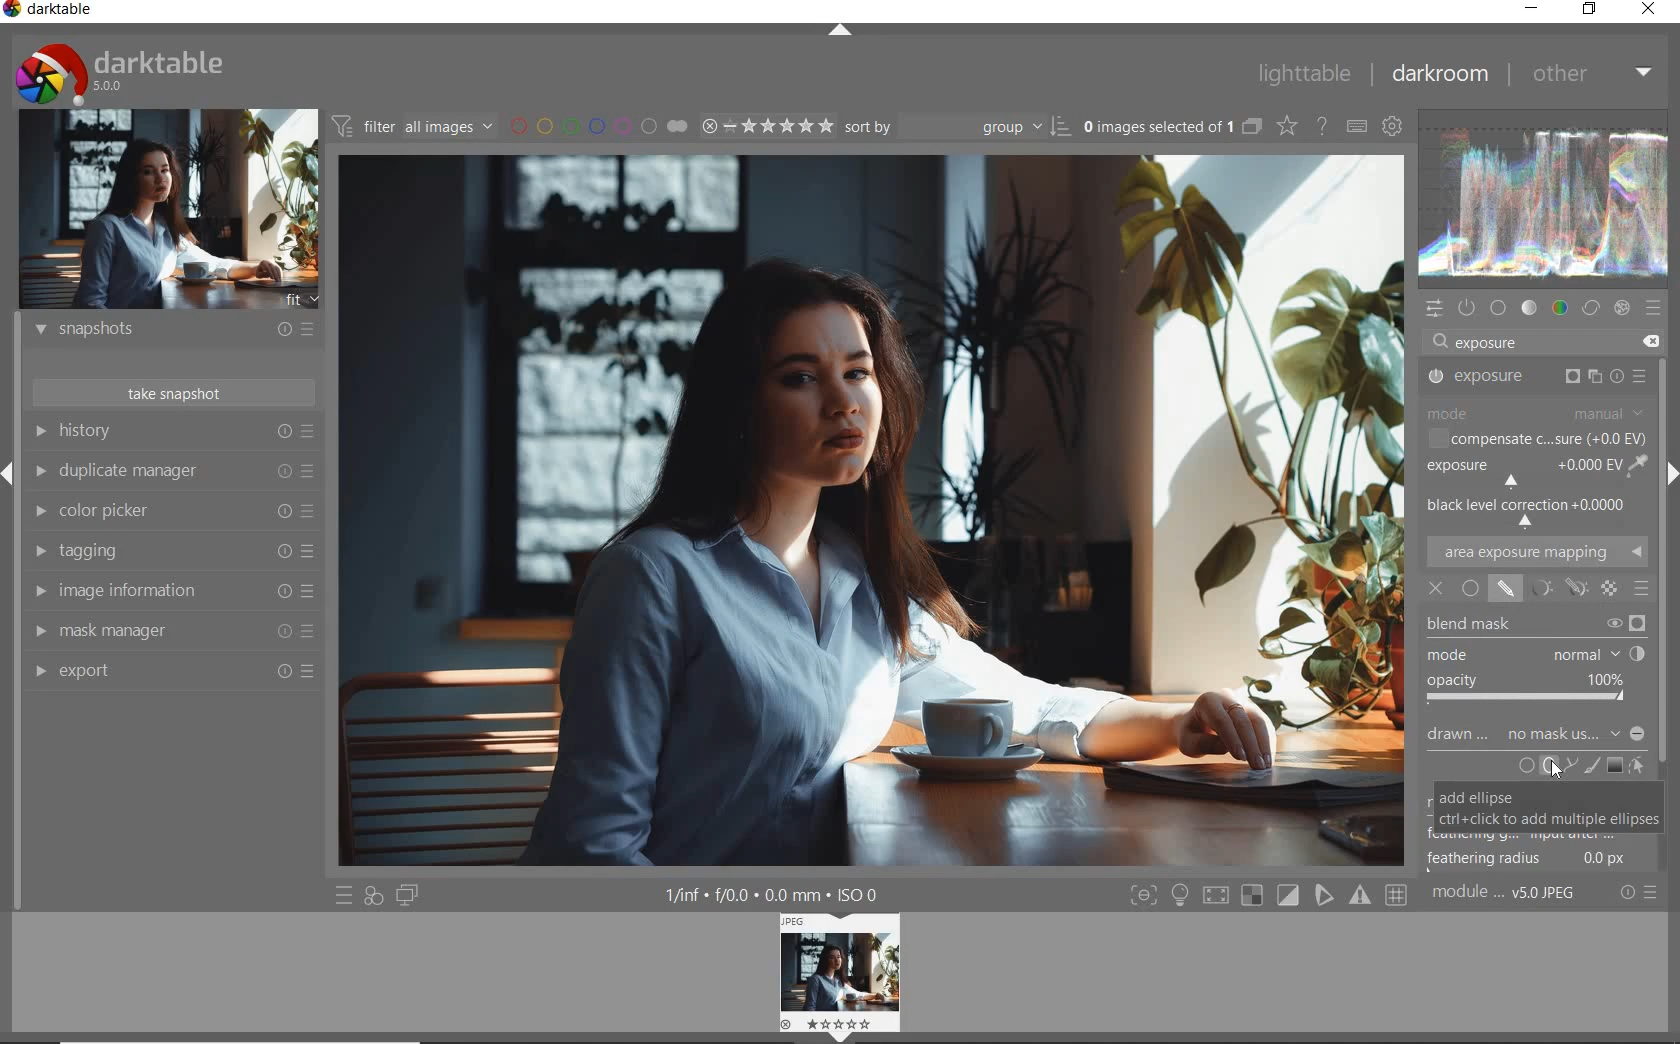 The width and height of the screenshot is (1680, 1044). I want to click on selected image, so click(872, 506).